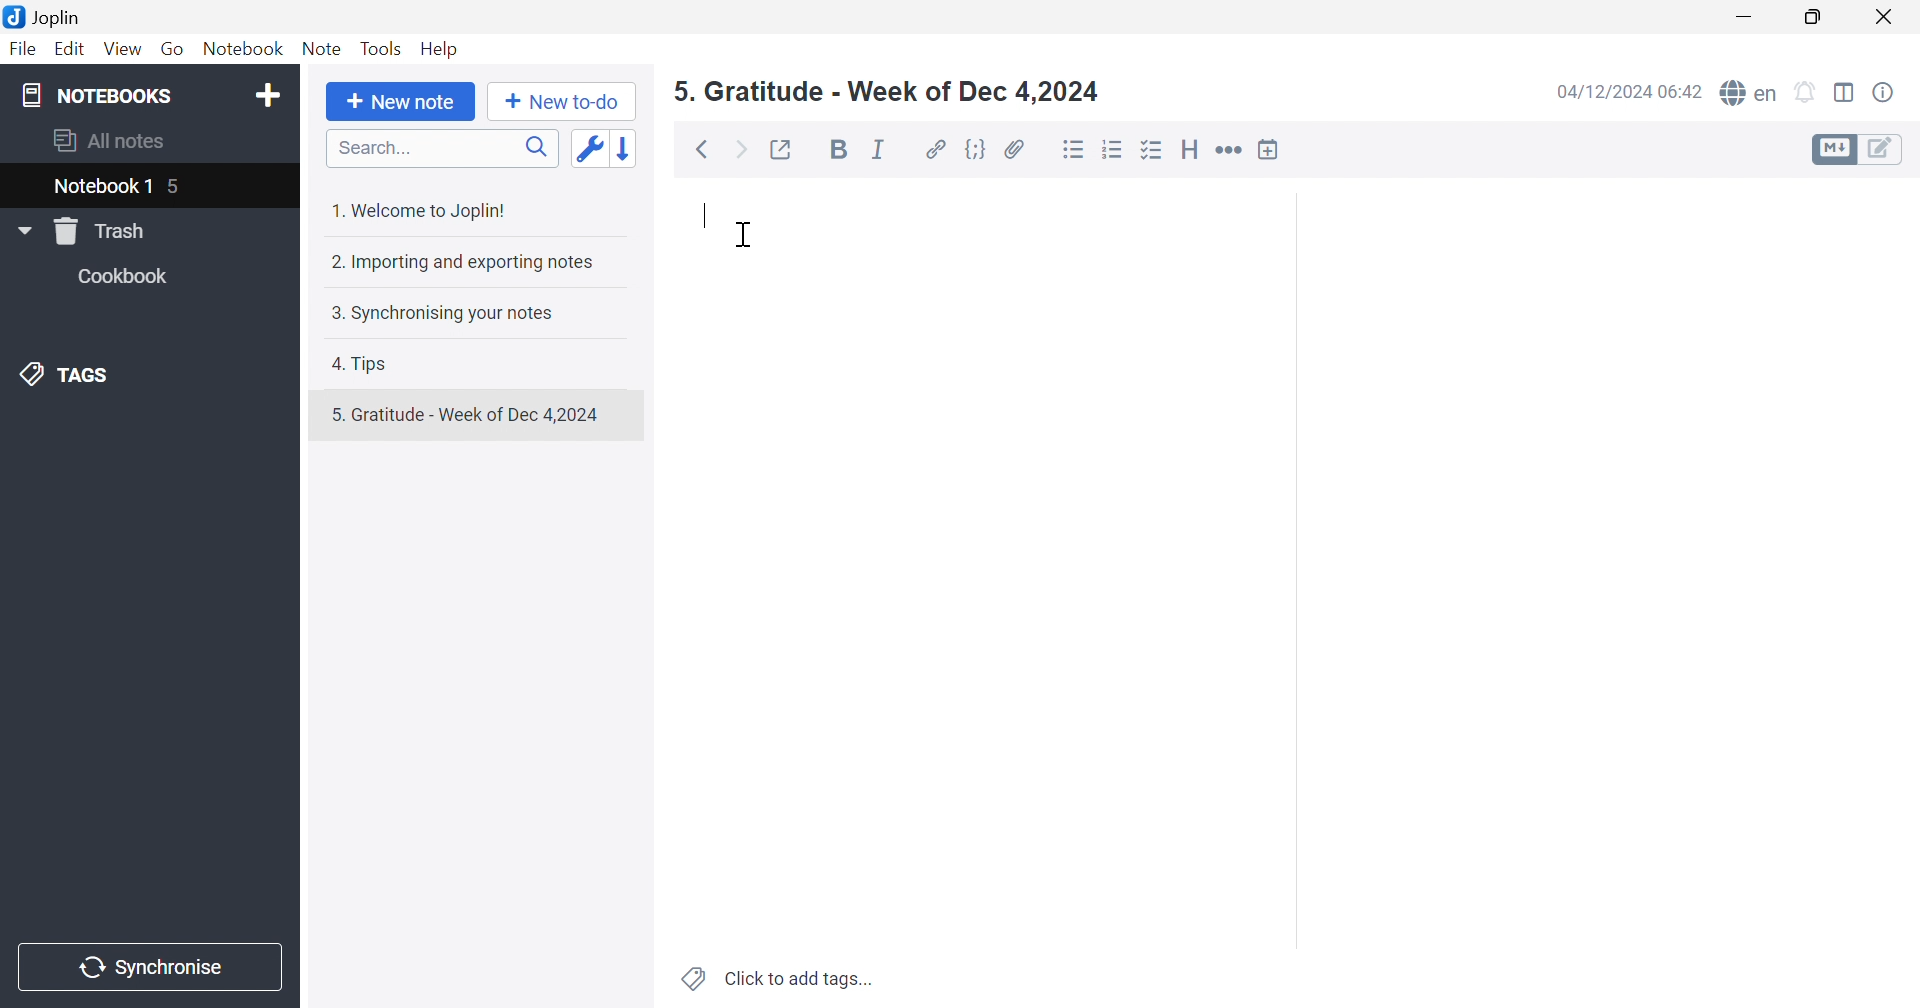 This screenshot has width=1920, height=1008. What do you see at coordinates (49, 19) in the screenshot?
I see `Joplin` at bounding box center [49, 19].